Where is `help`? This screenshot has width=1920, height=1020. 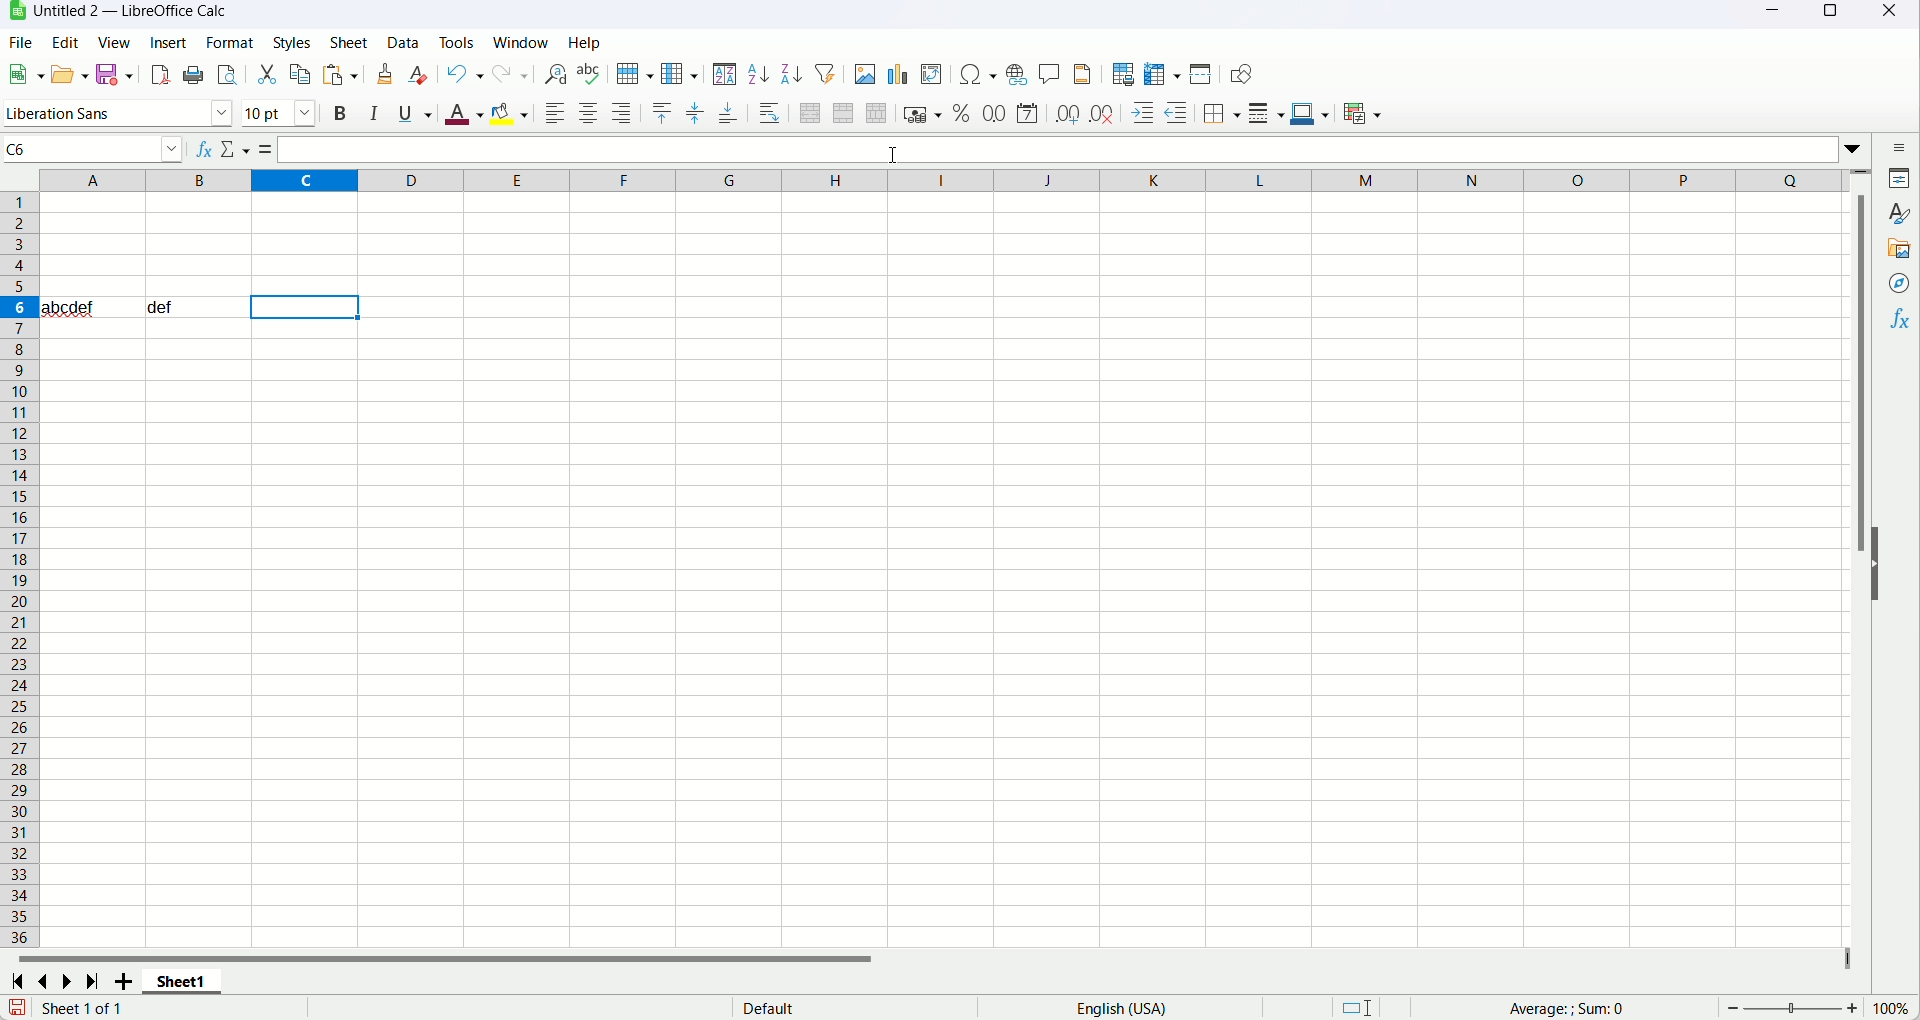
help is located at coordinates (584, 42).